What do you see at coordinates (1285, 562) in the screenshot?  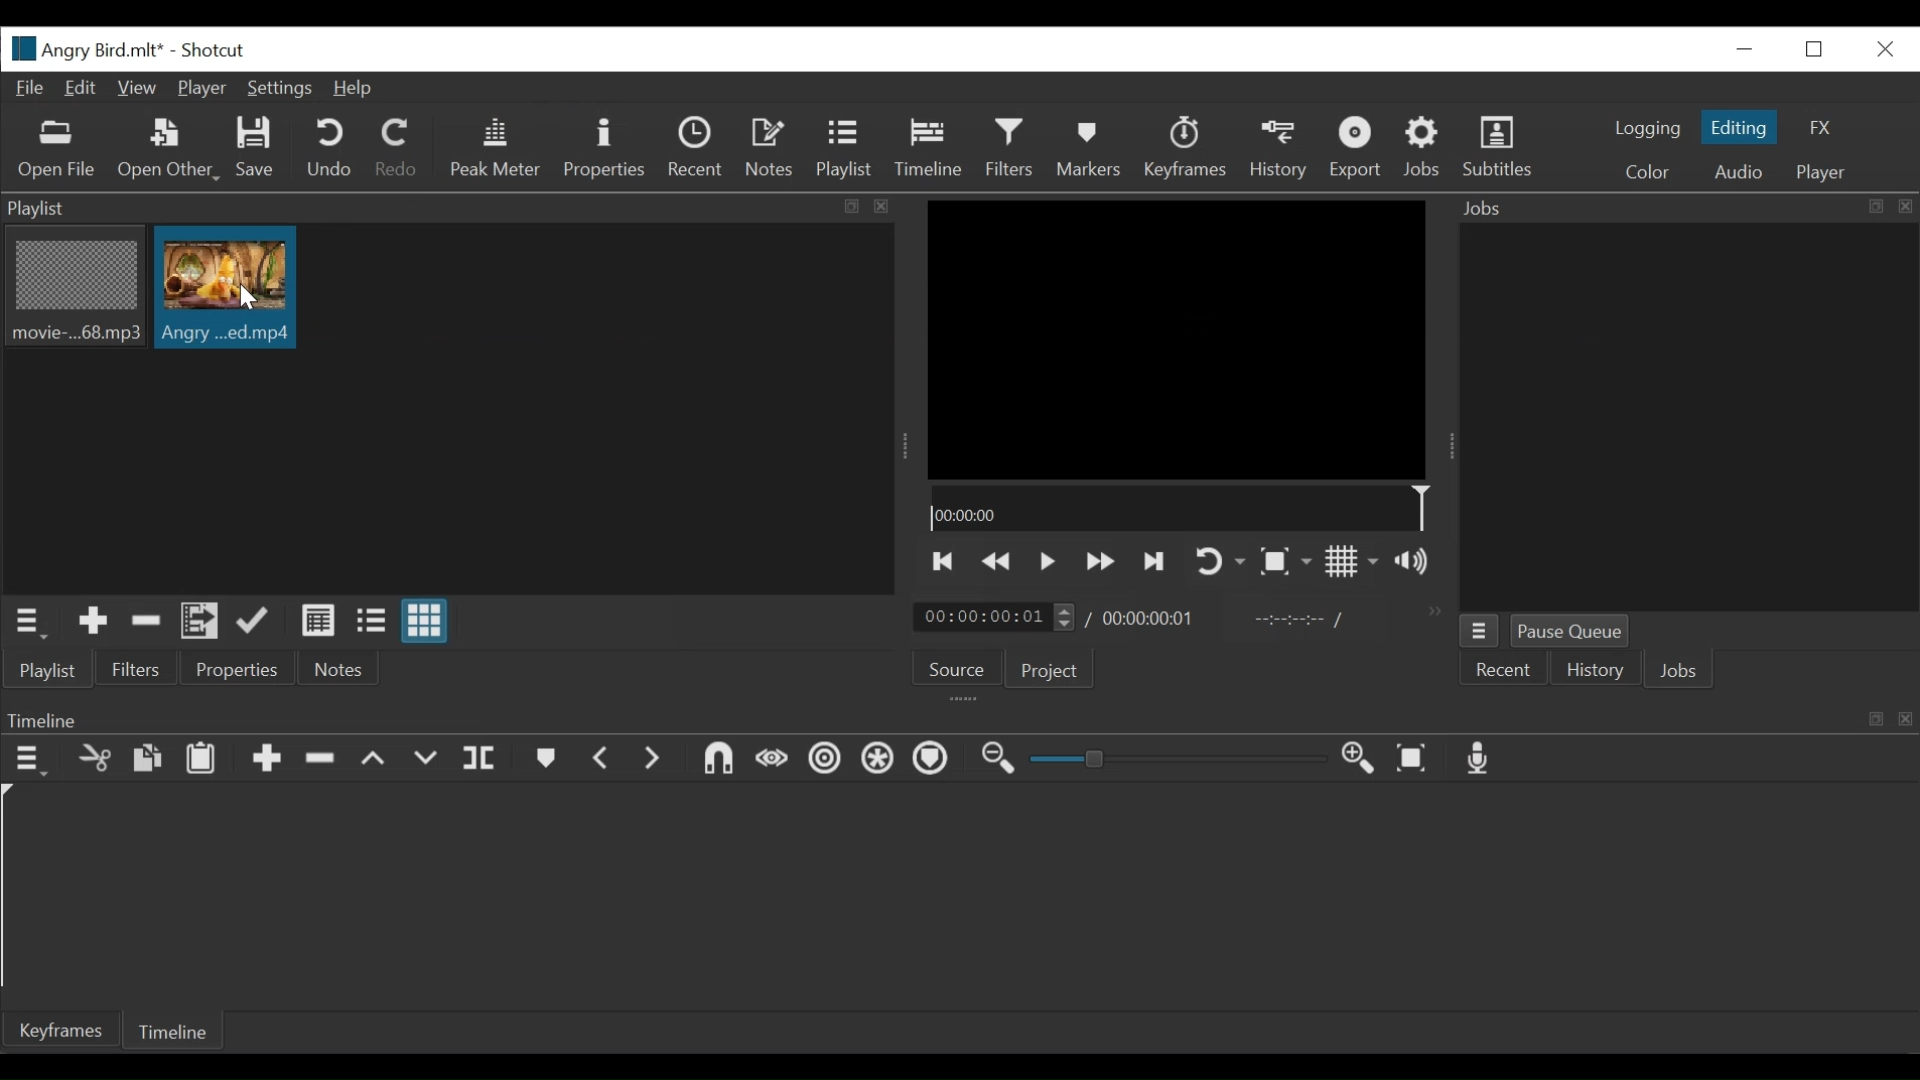 I see `Toggle Zoom` at bounding box center [1285, 562].